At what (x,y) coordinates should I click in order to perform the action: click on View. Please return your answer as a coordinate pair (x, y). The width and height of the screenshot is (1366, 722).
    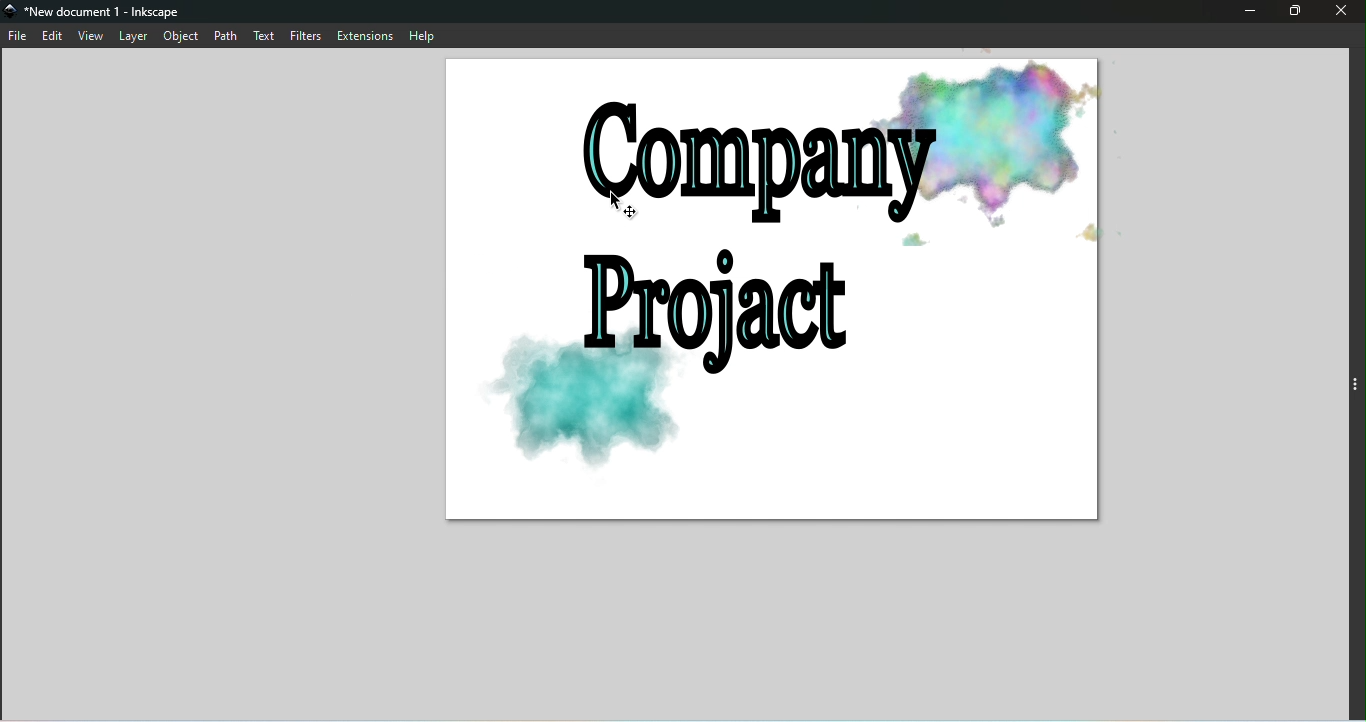
    Looking at the image, I should click on (91, 35).